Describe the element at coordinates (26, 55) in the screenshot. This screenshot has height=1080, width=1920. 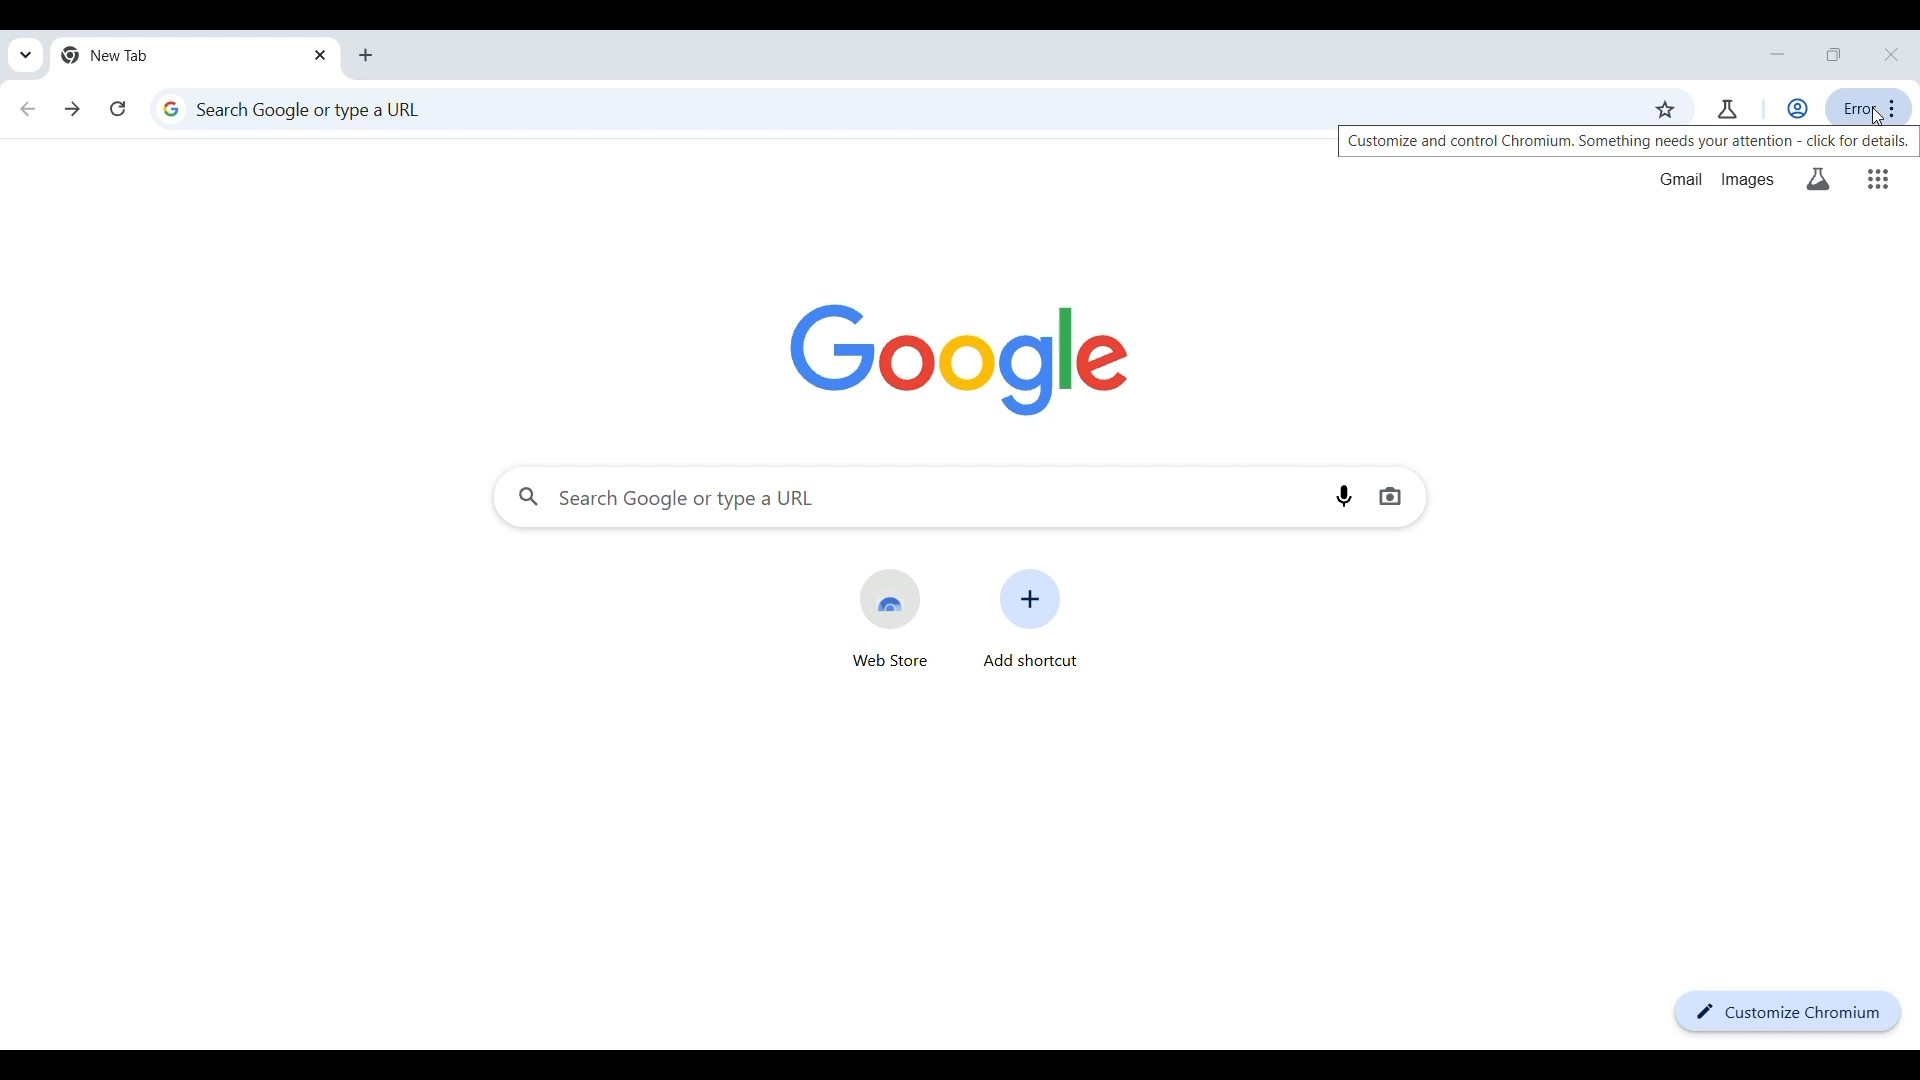
I see `Search tabs` at that location.